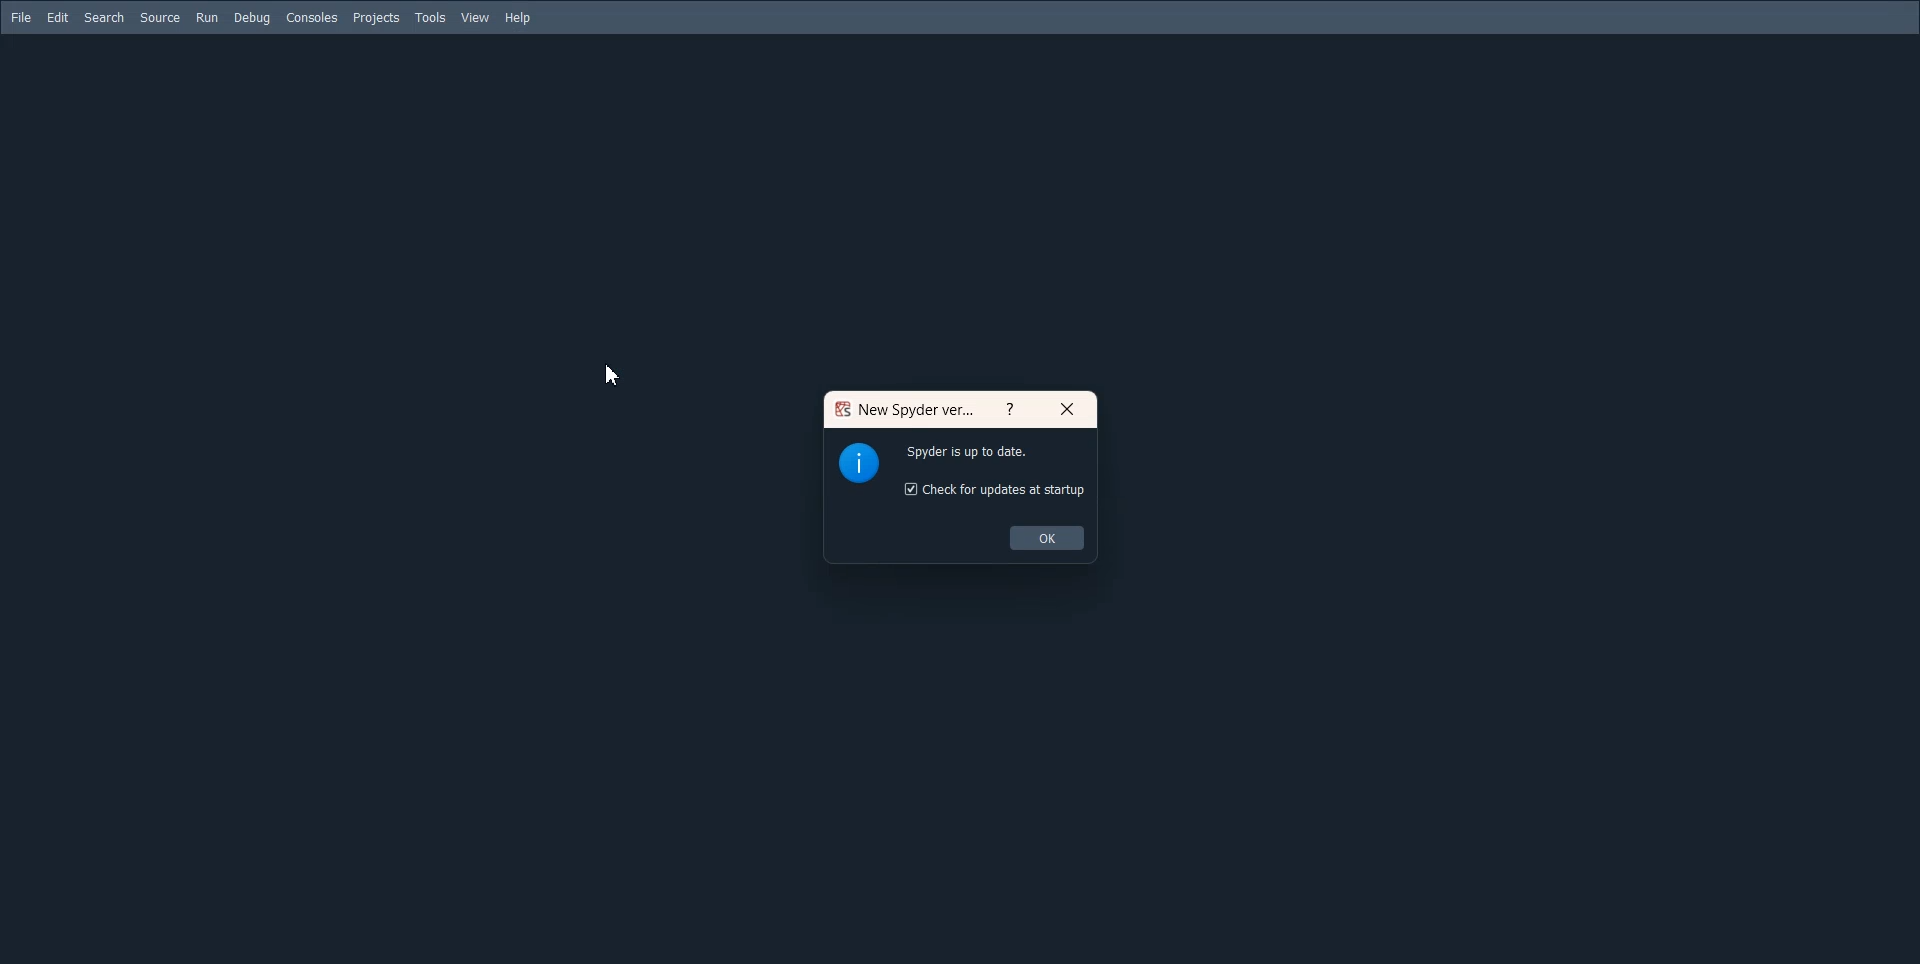 The height and width of the screenshot is (964, 1920). Describe the element at coordinates (859, 461) in the screenshot. I see `Logo` at that location.